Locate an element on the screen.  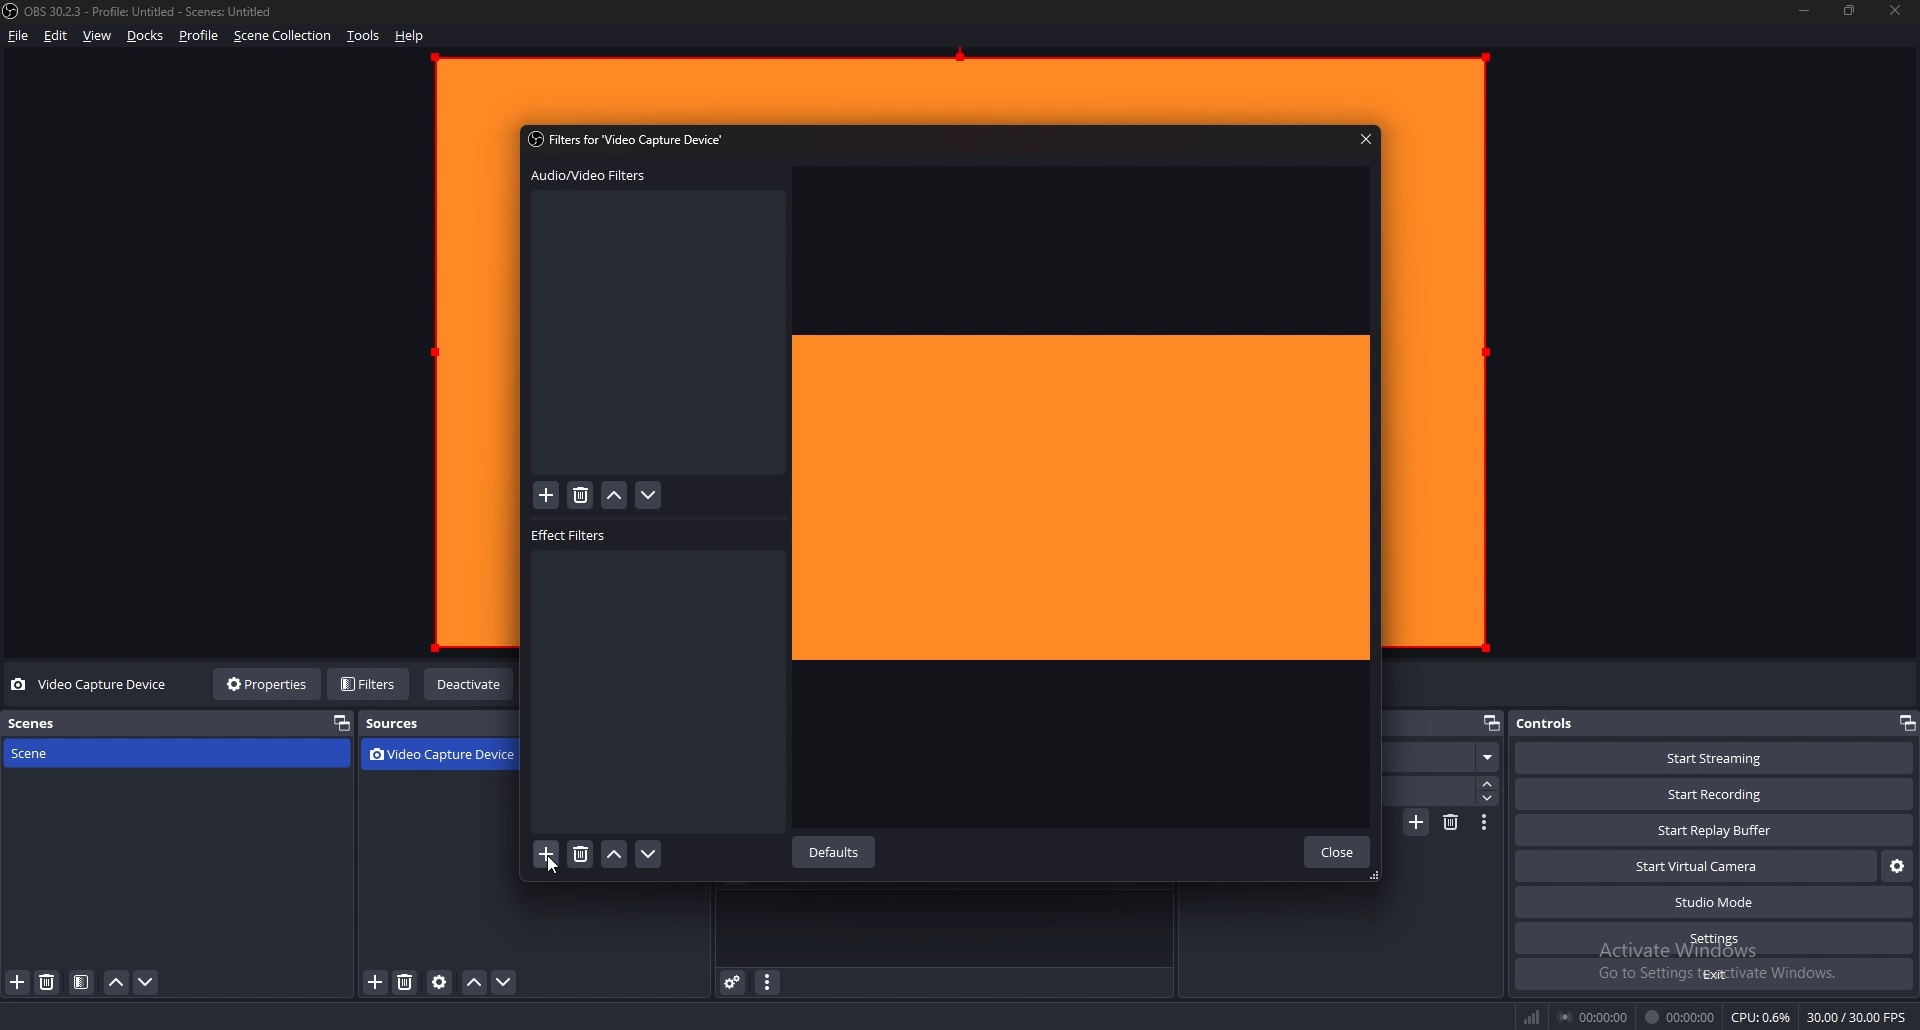
move scene up is located at coordinates (118, 983).